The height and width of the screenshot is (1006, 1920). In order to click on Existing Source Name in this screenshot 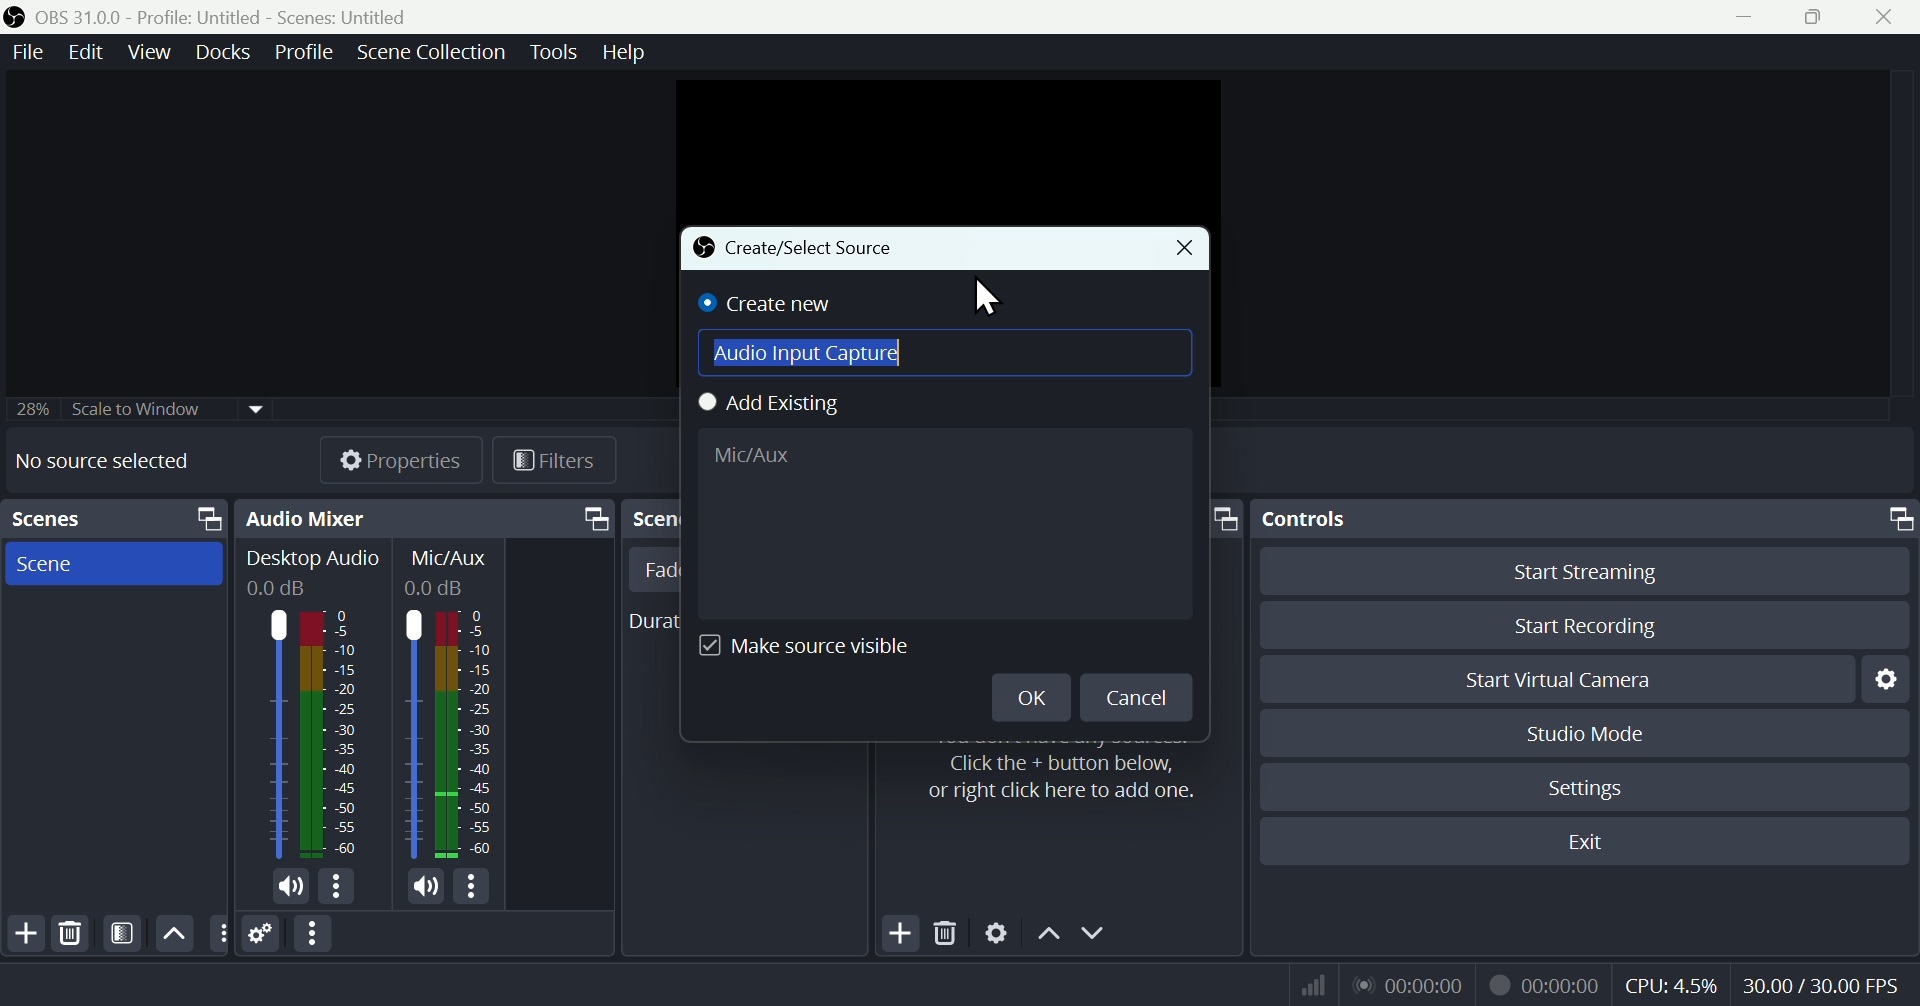, I will do `click(942, 523)`.